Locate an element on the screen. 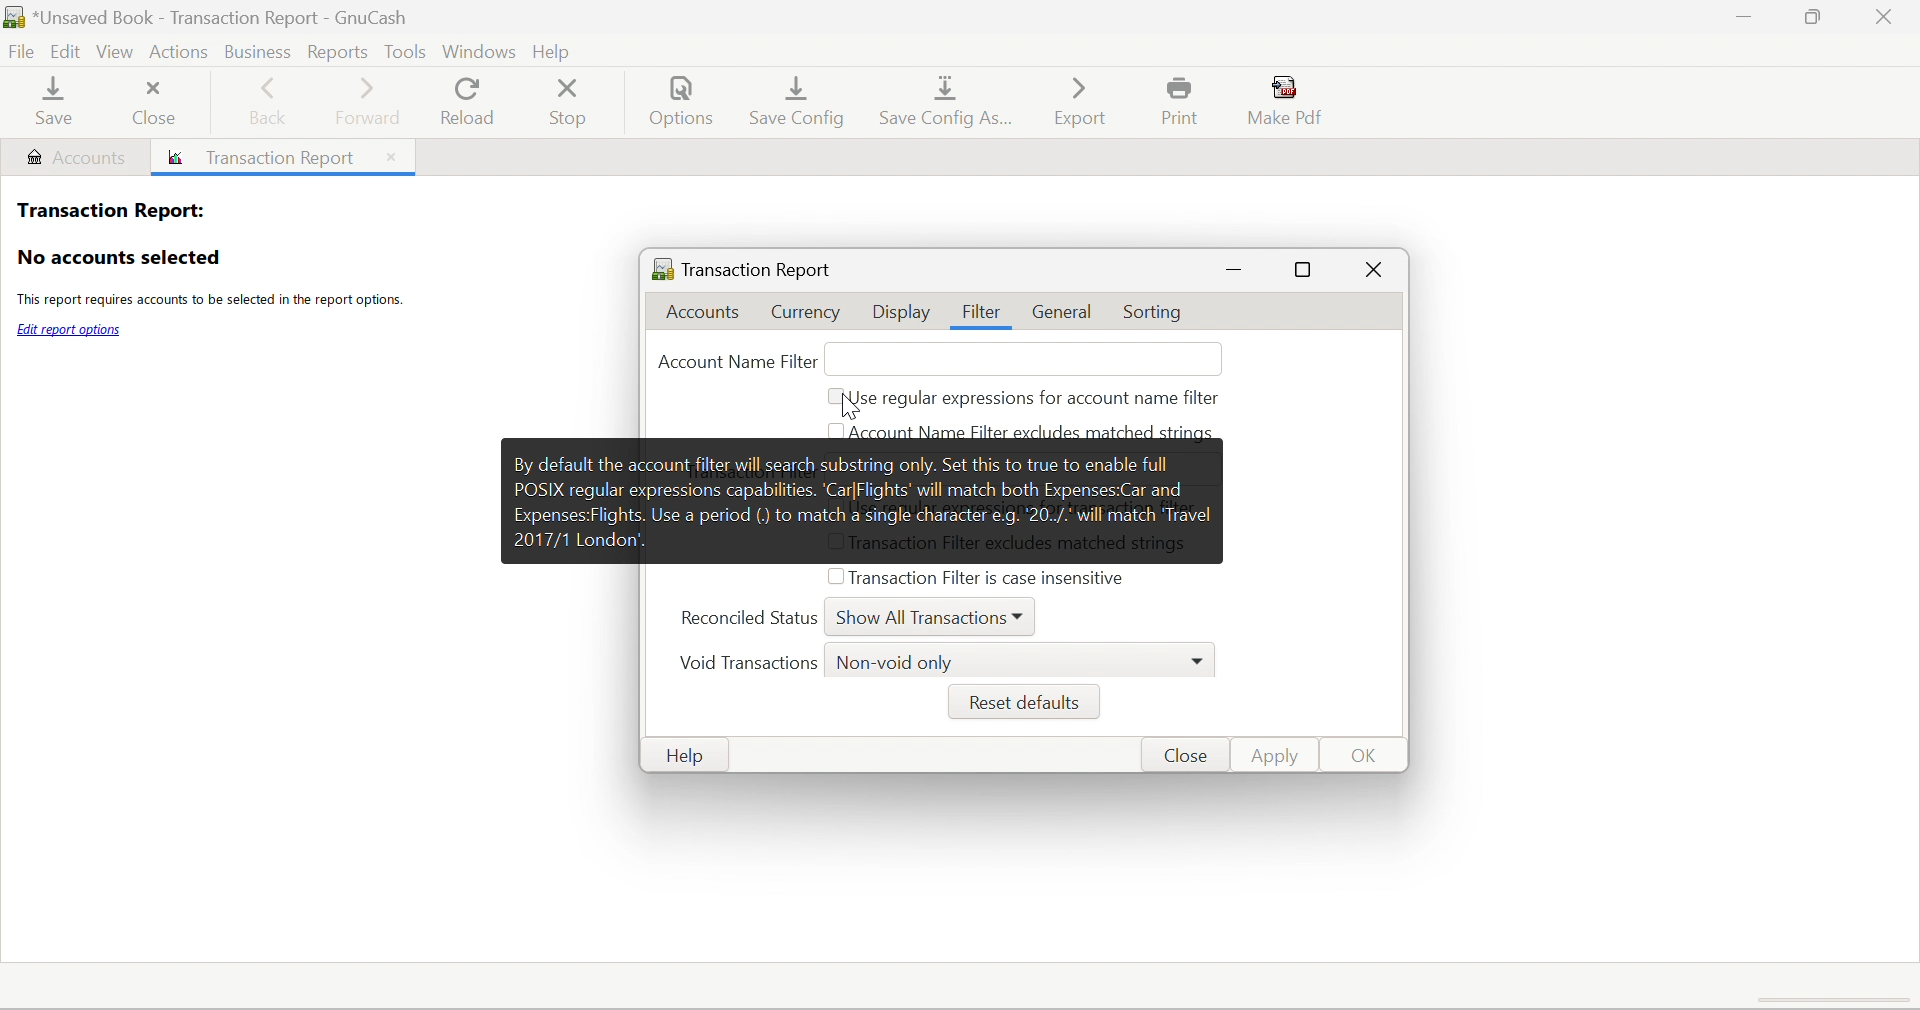 This screenshot has width=1920, height=1010. OK is located at coordinates (1366, 757).